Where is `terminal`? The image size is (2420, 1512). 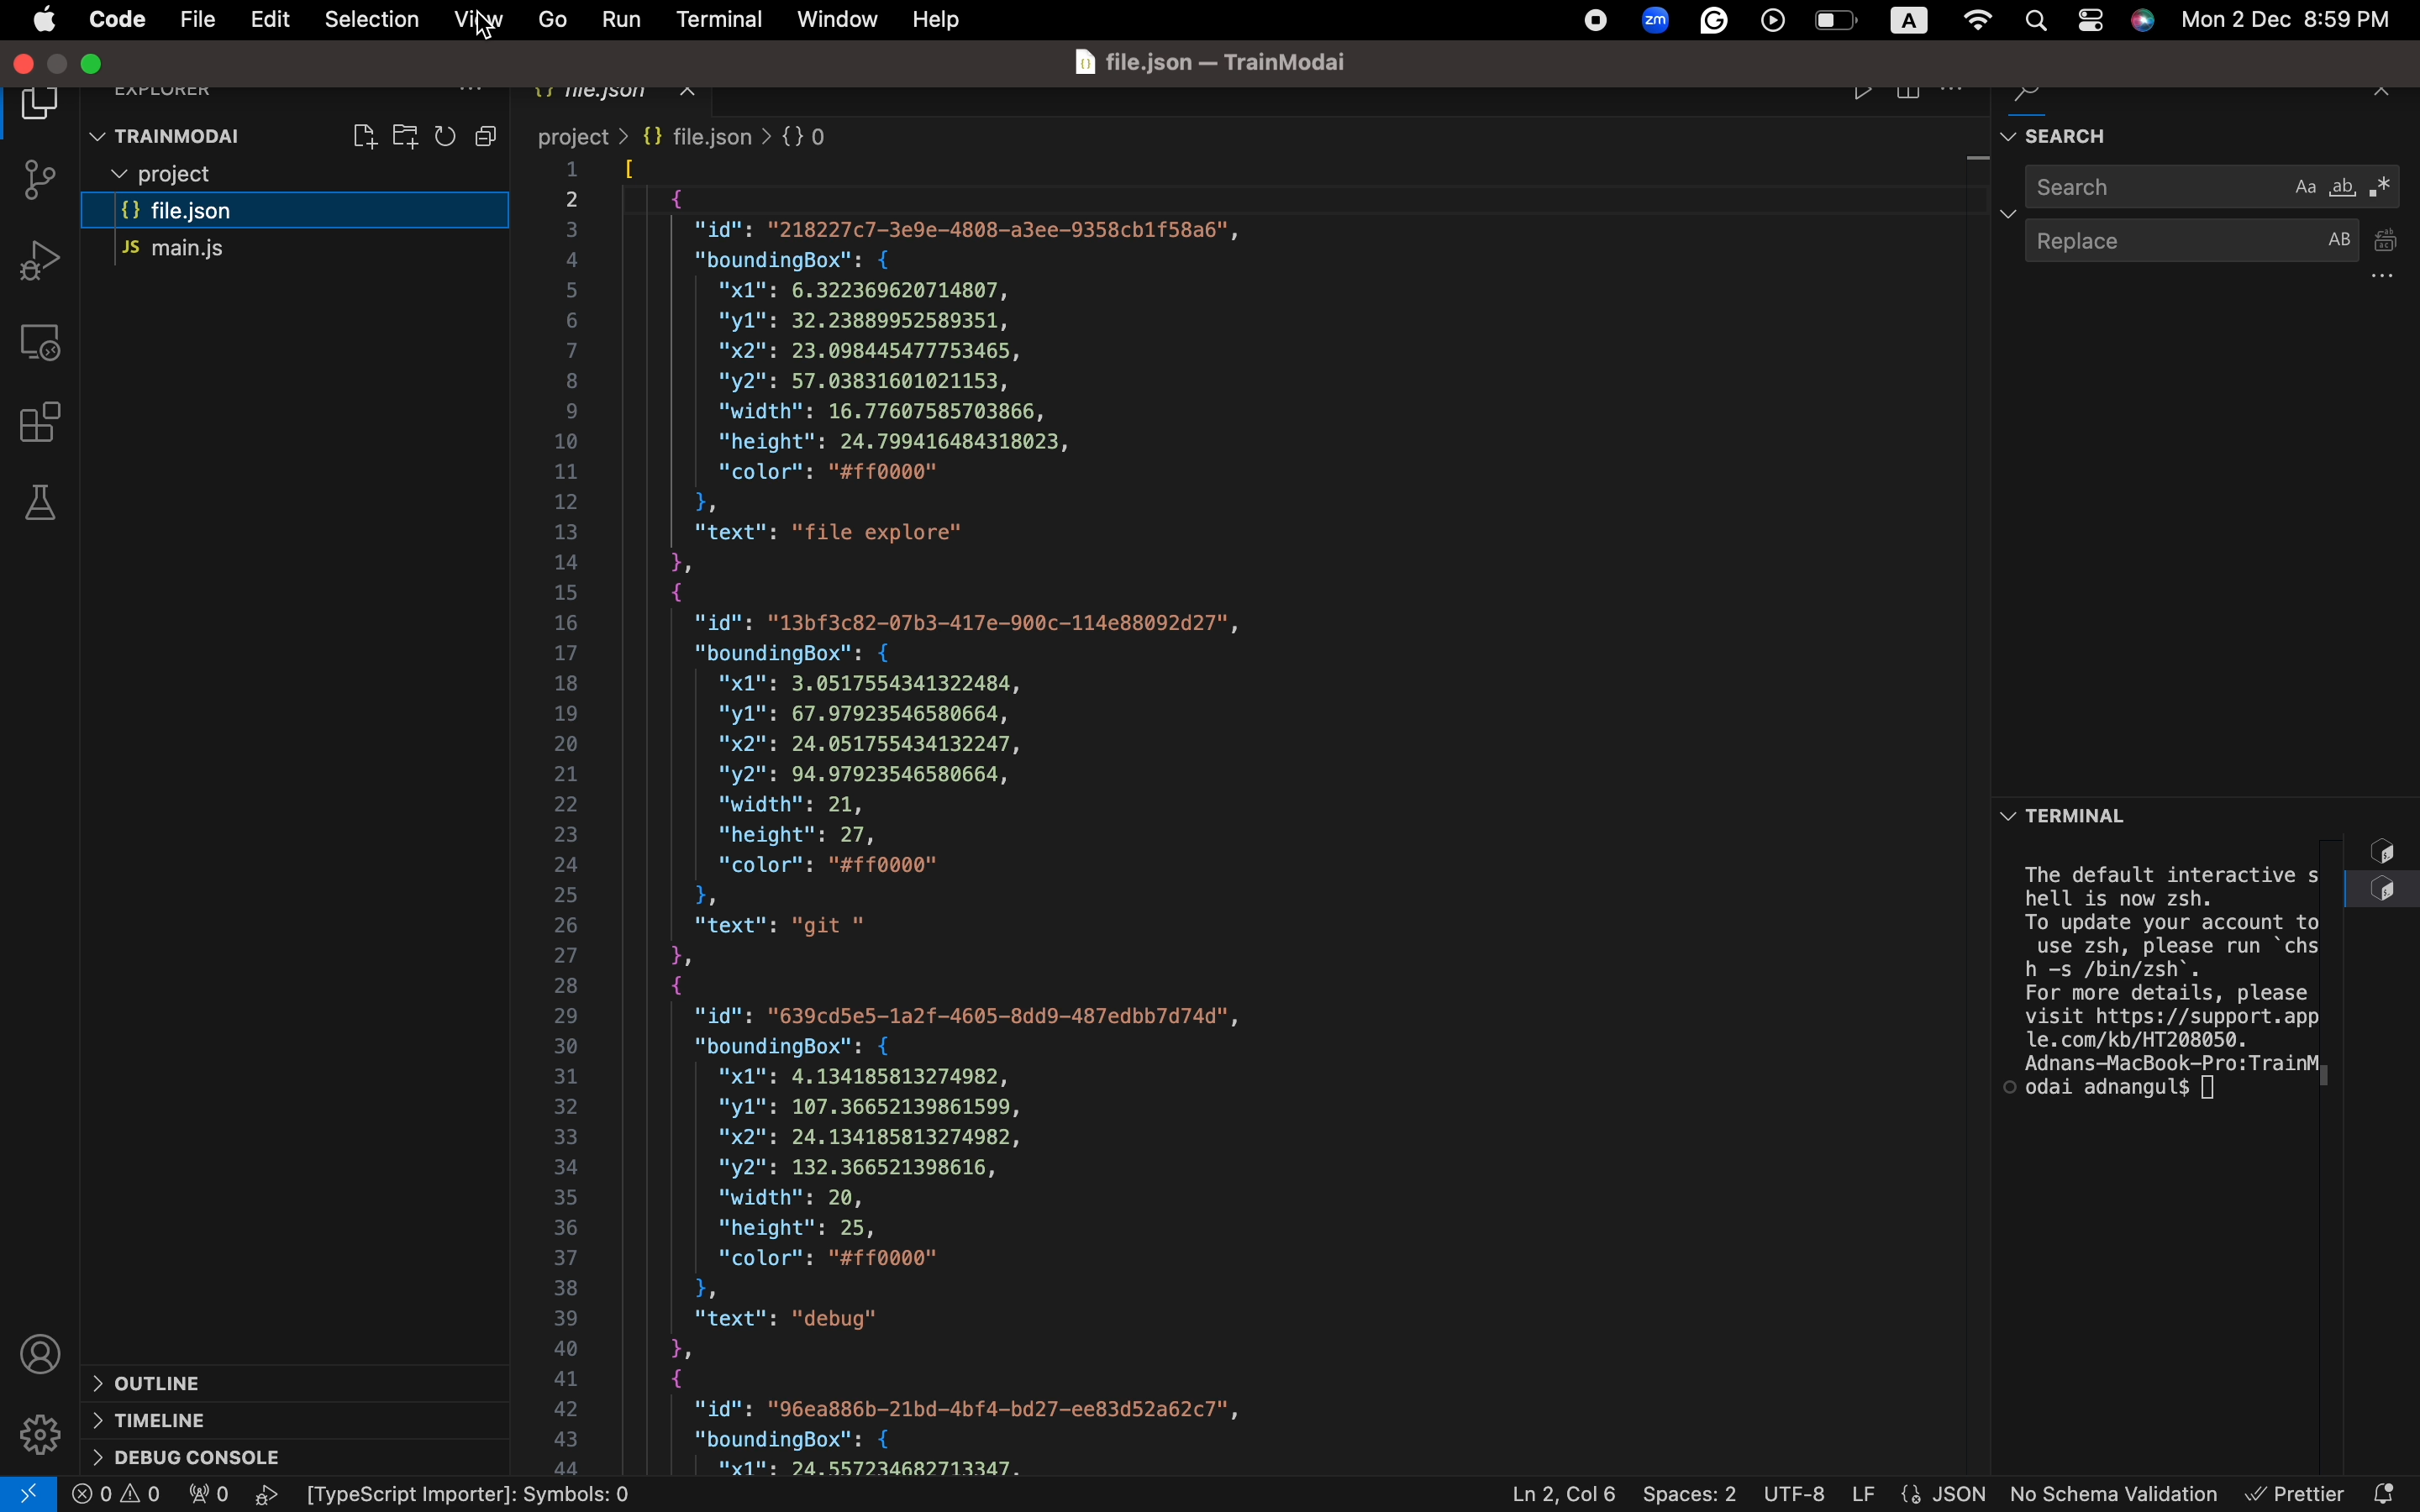 terminal is located at coordinates (2098, 810).